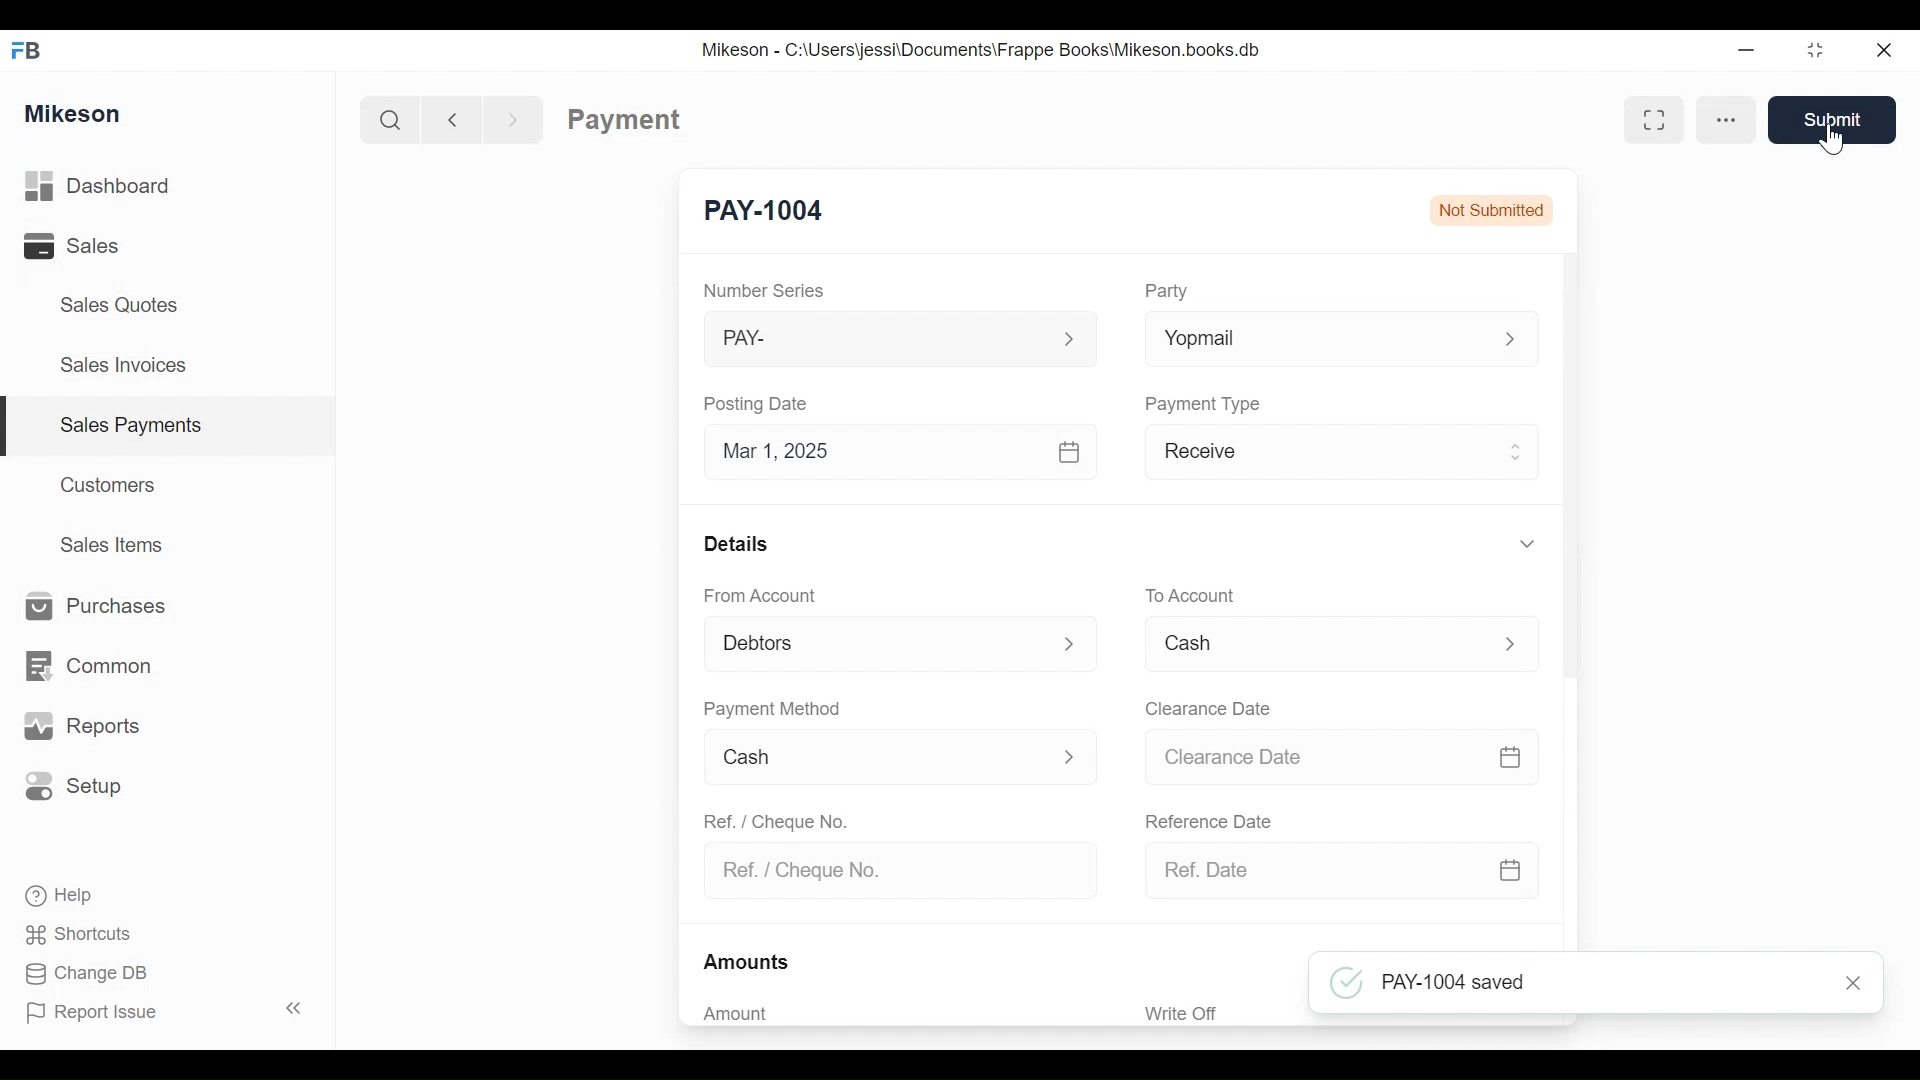 This screenshot has width=1920, height=1080. Describe the element at coordinates (1214, 707) in the screenshot. I see `Clearance date` at that location.